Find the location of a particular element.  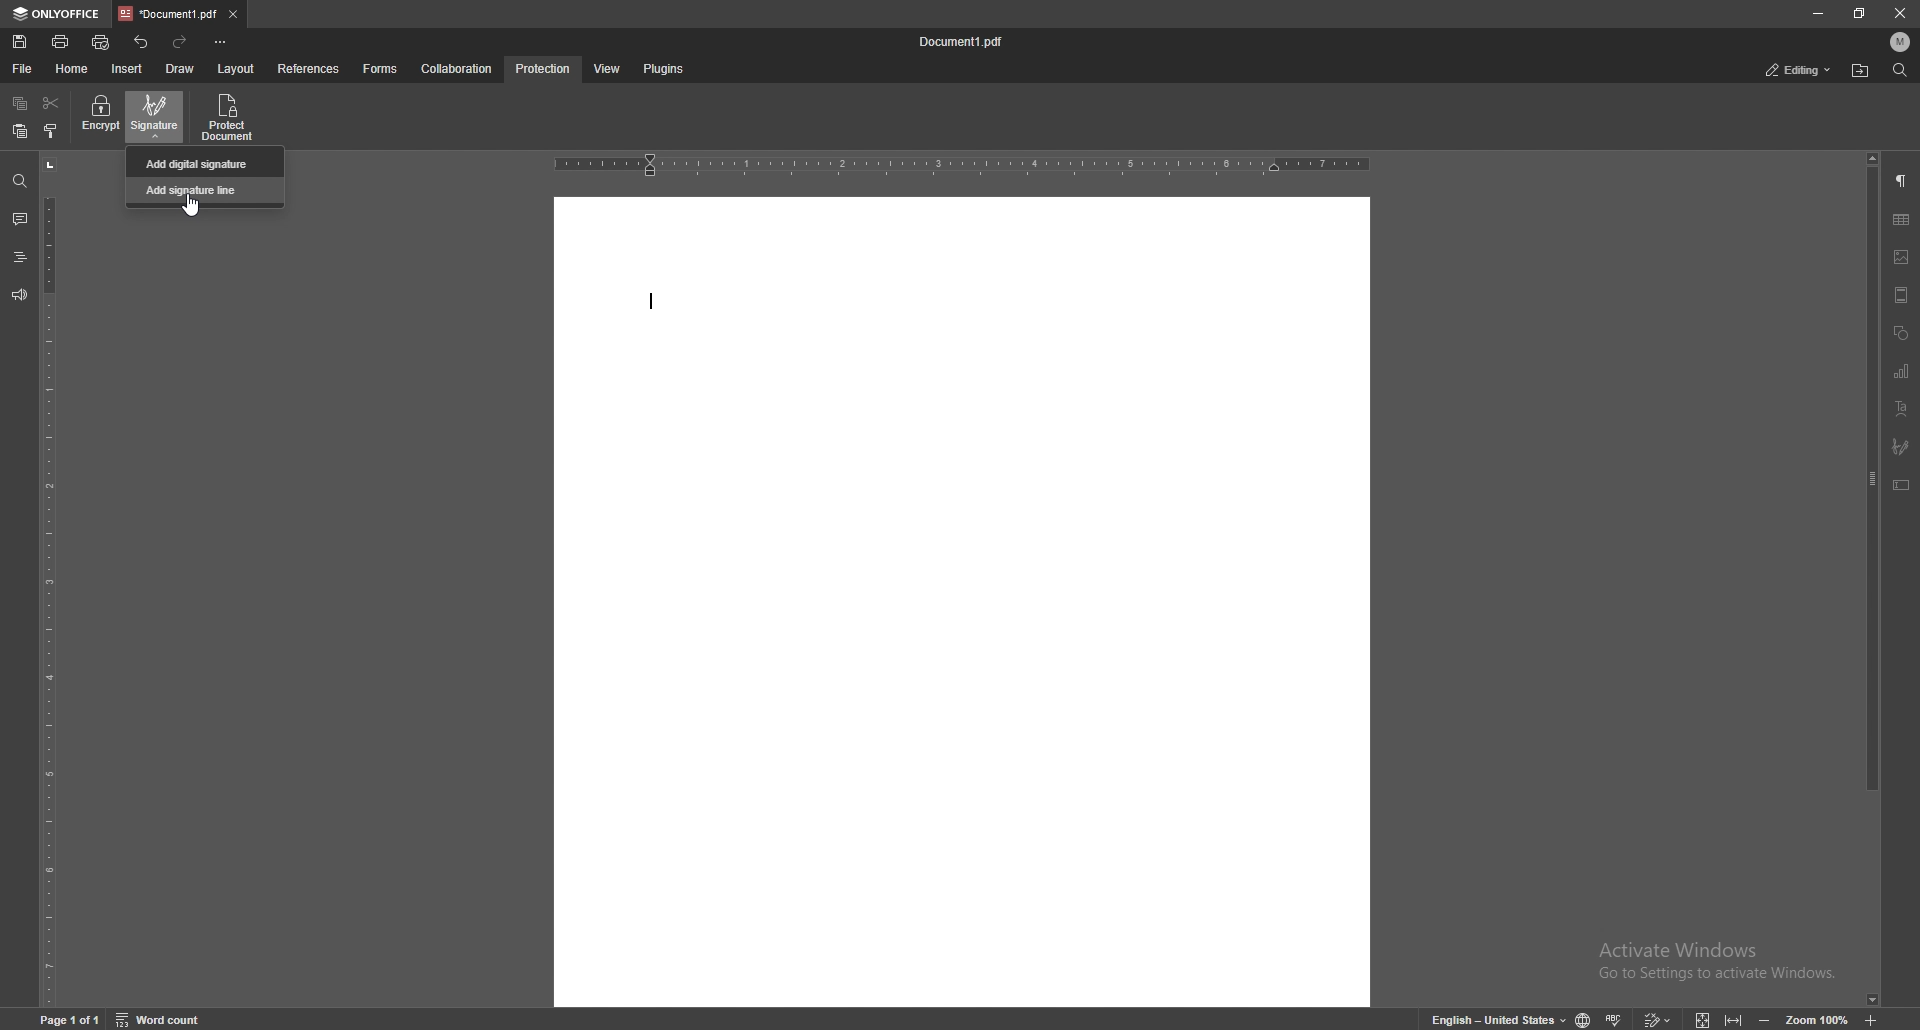

find is located at coordinates (1900, 71).